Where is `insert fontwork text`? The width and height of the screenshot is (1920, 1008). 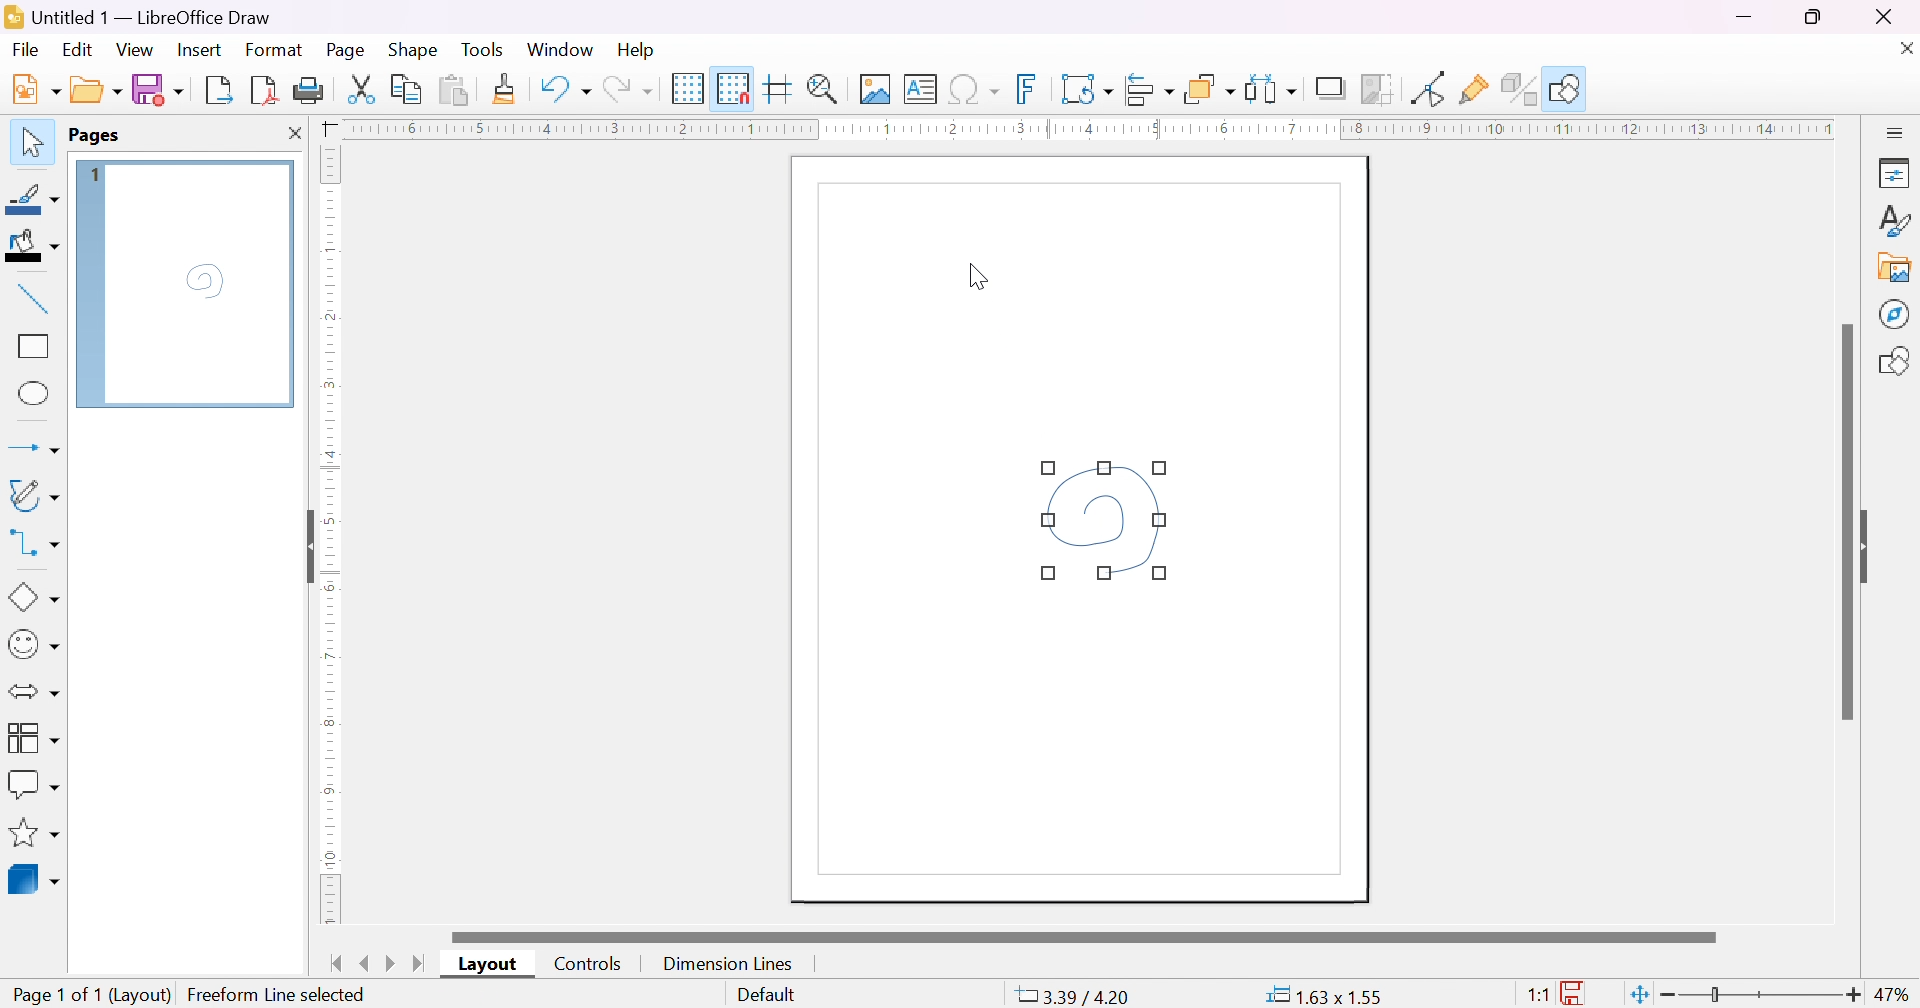 insert fontwork text is located at coordinates (1027, 88).